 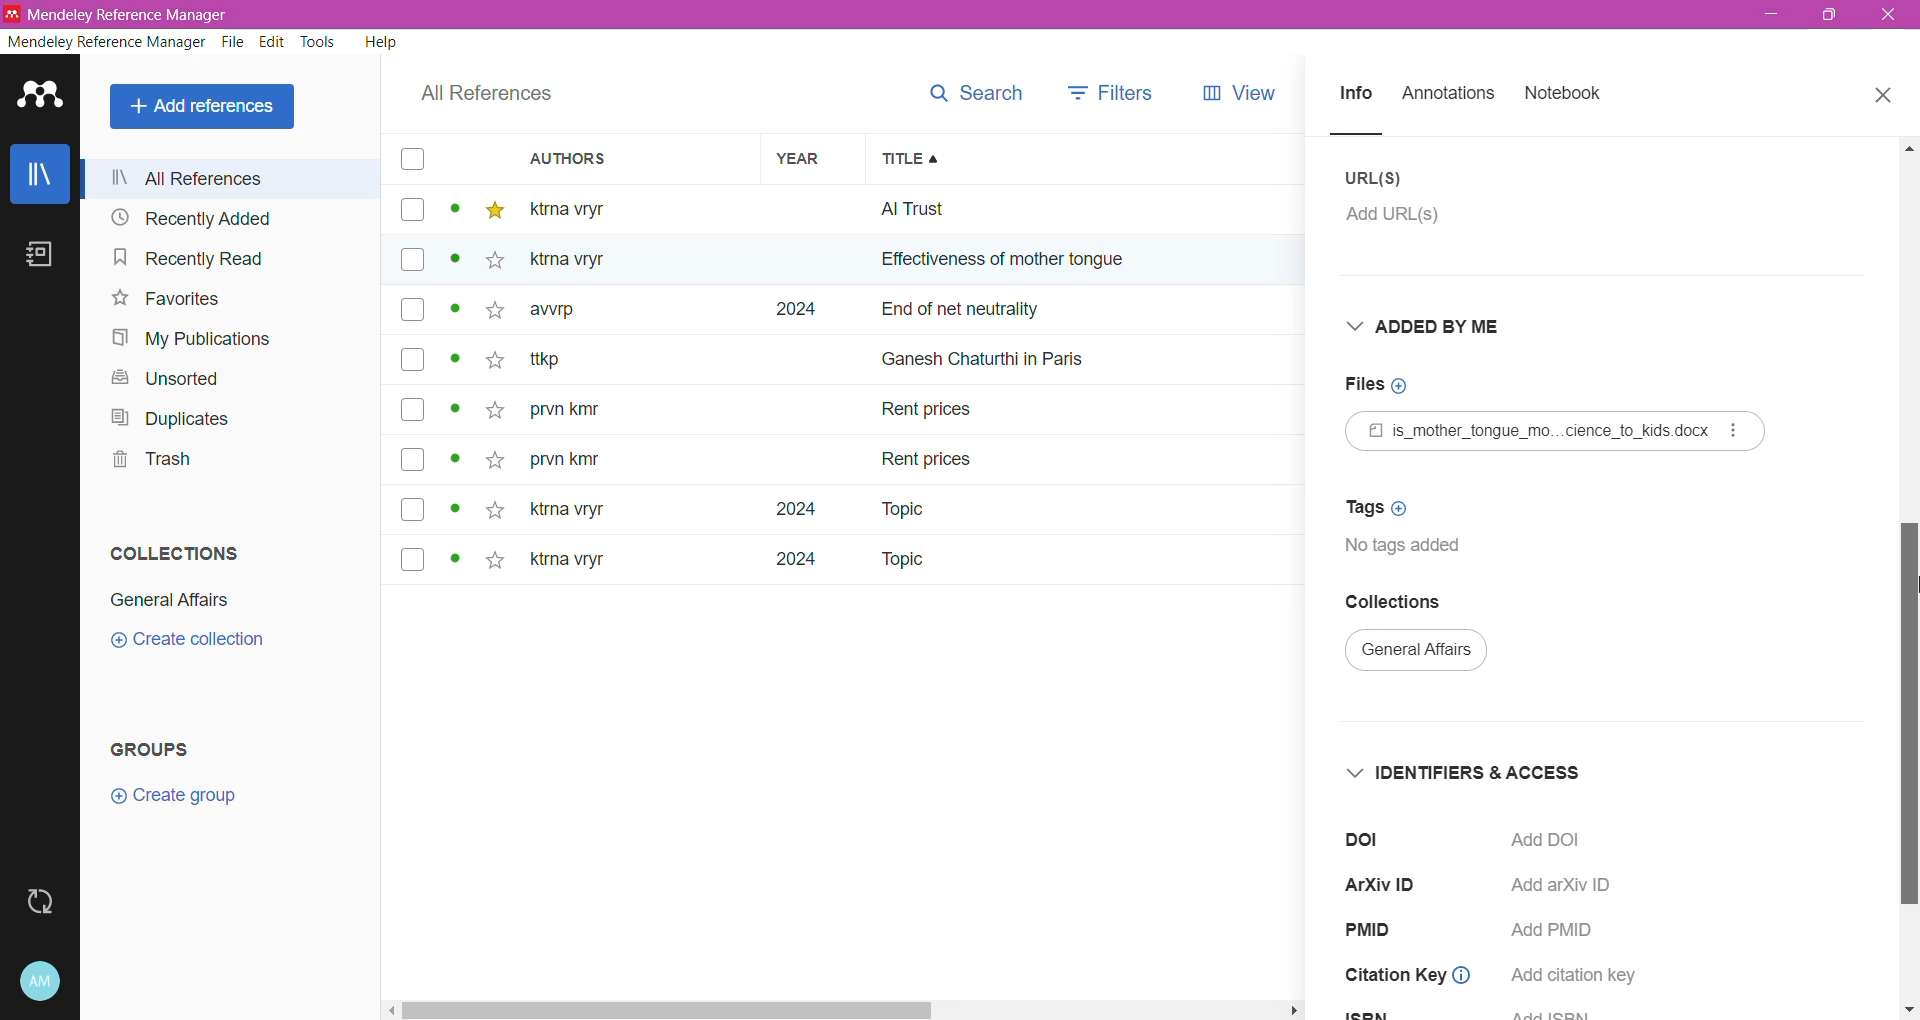 I want to click on maximize , so click(x=1835, y=20).